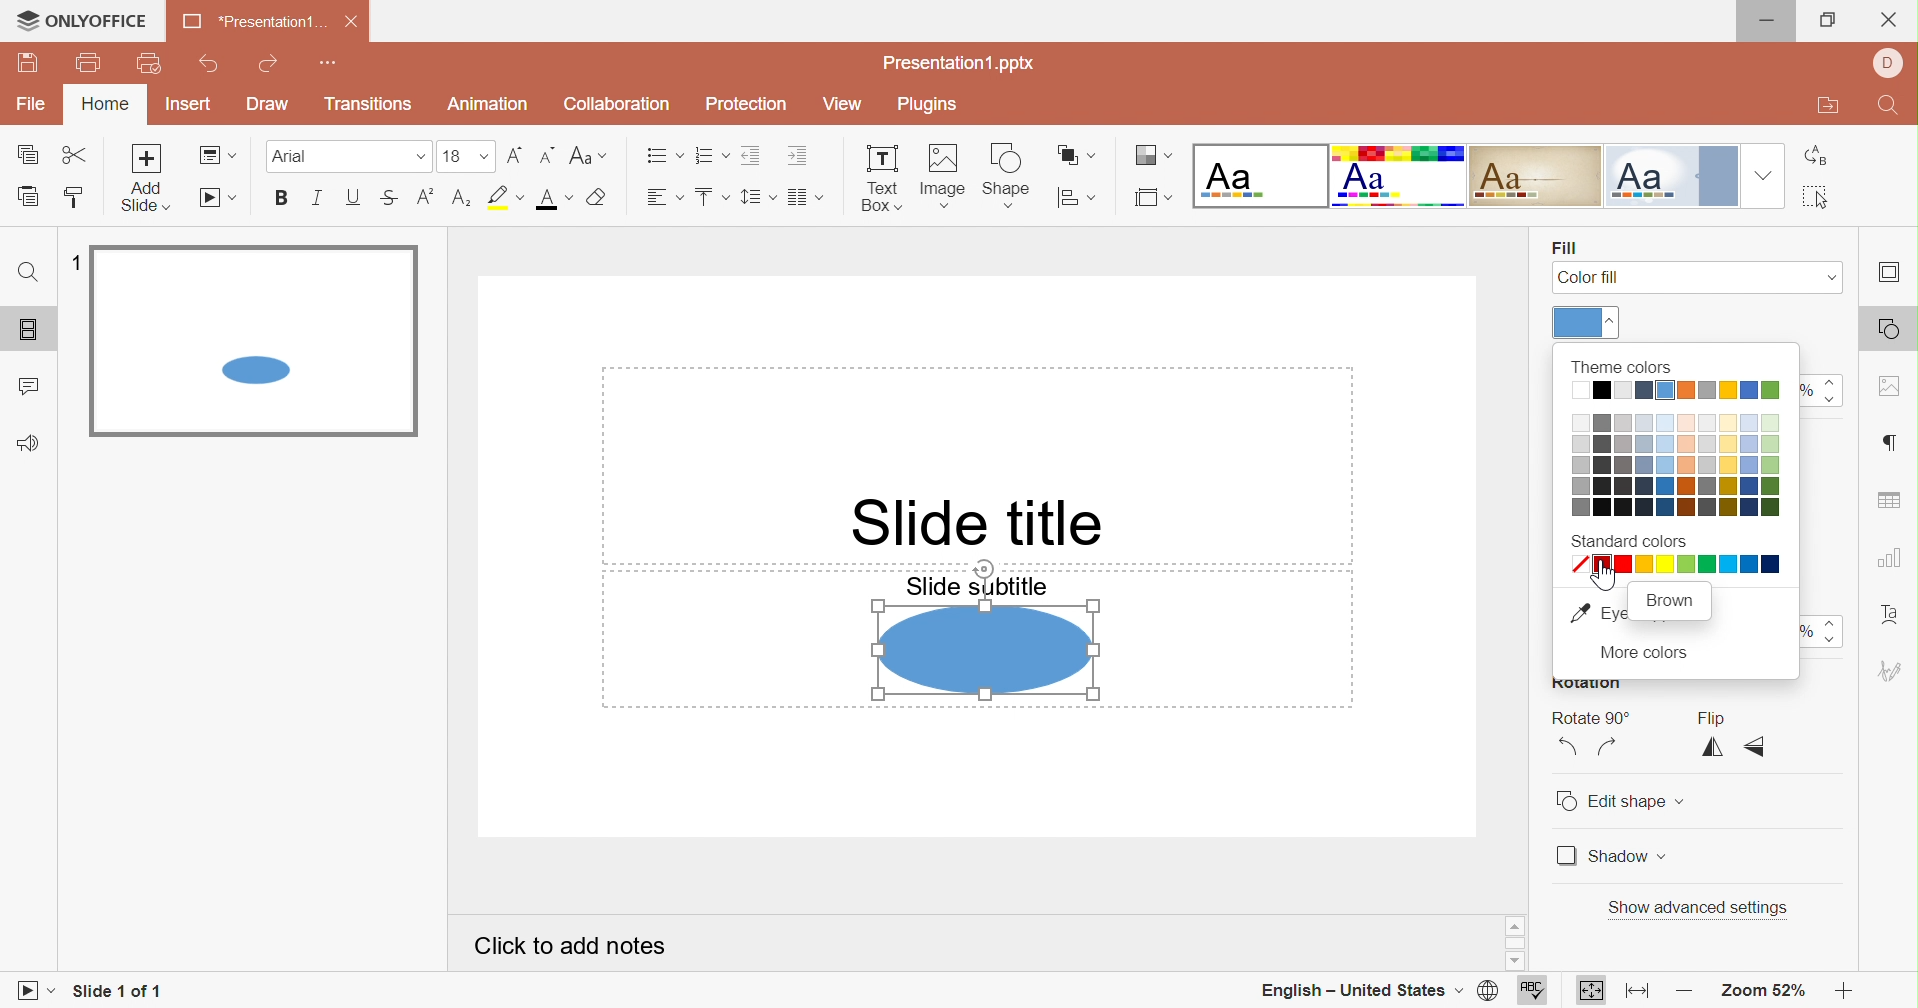  Describe the element at coordinates (662, 156) in the screenshot. I see `Bullets` at that location.